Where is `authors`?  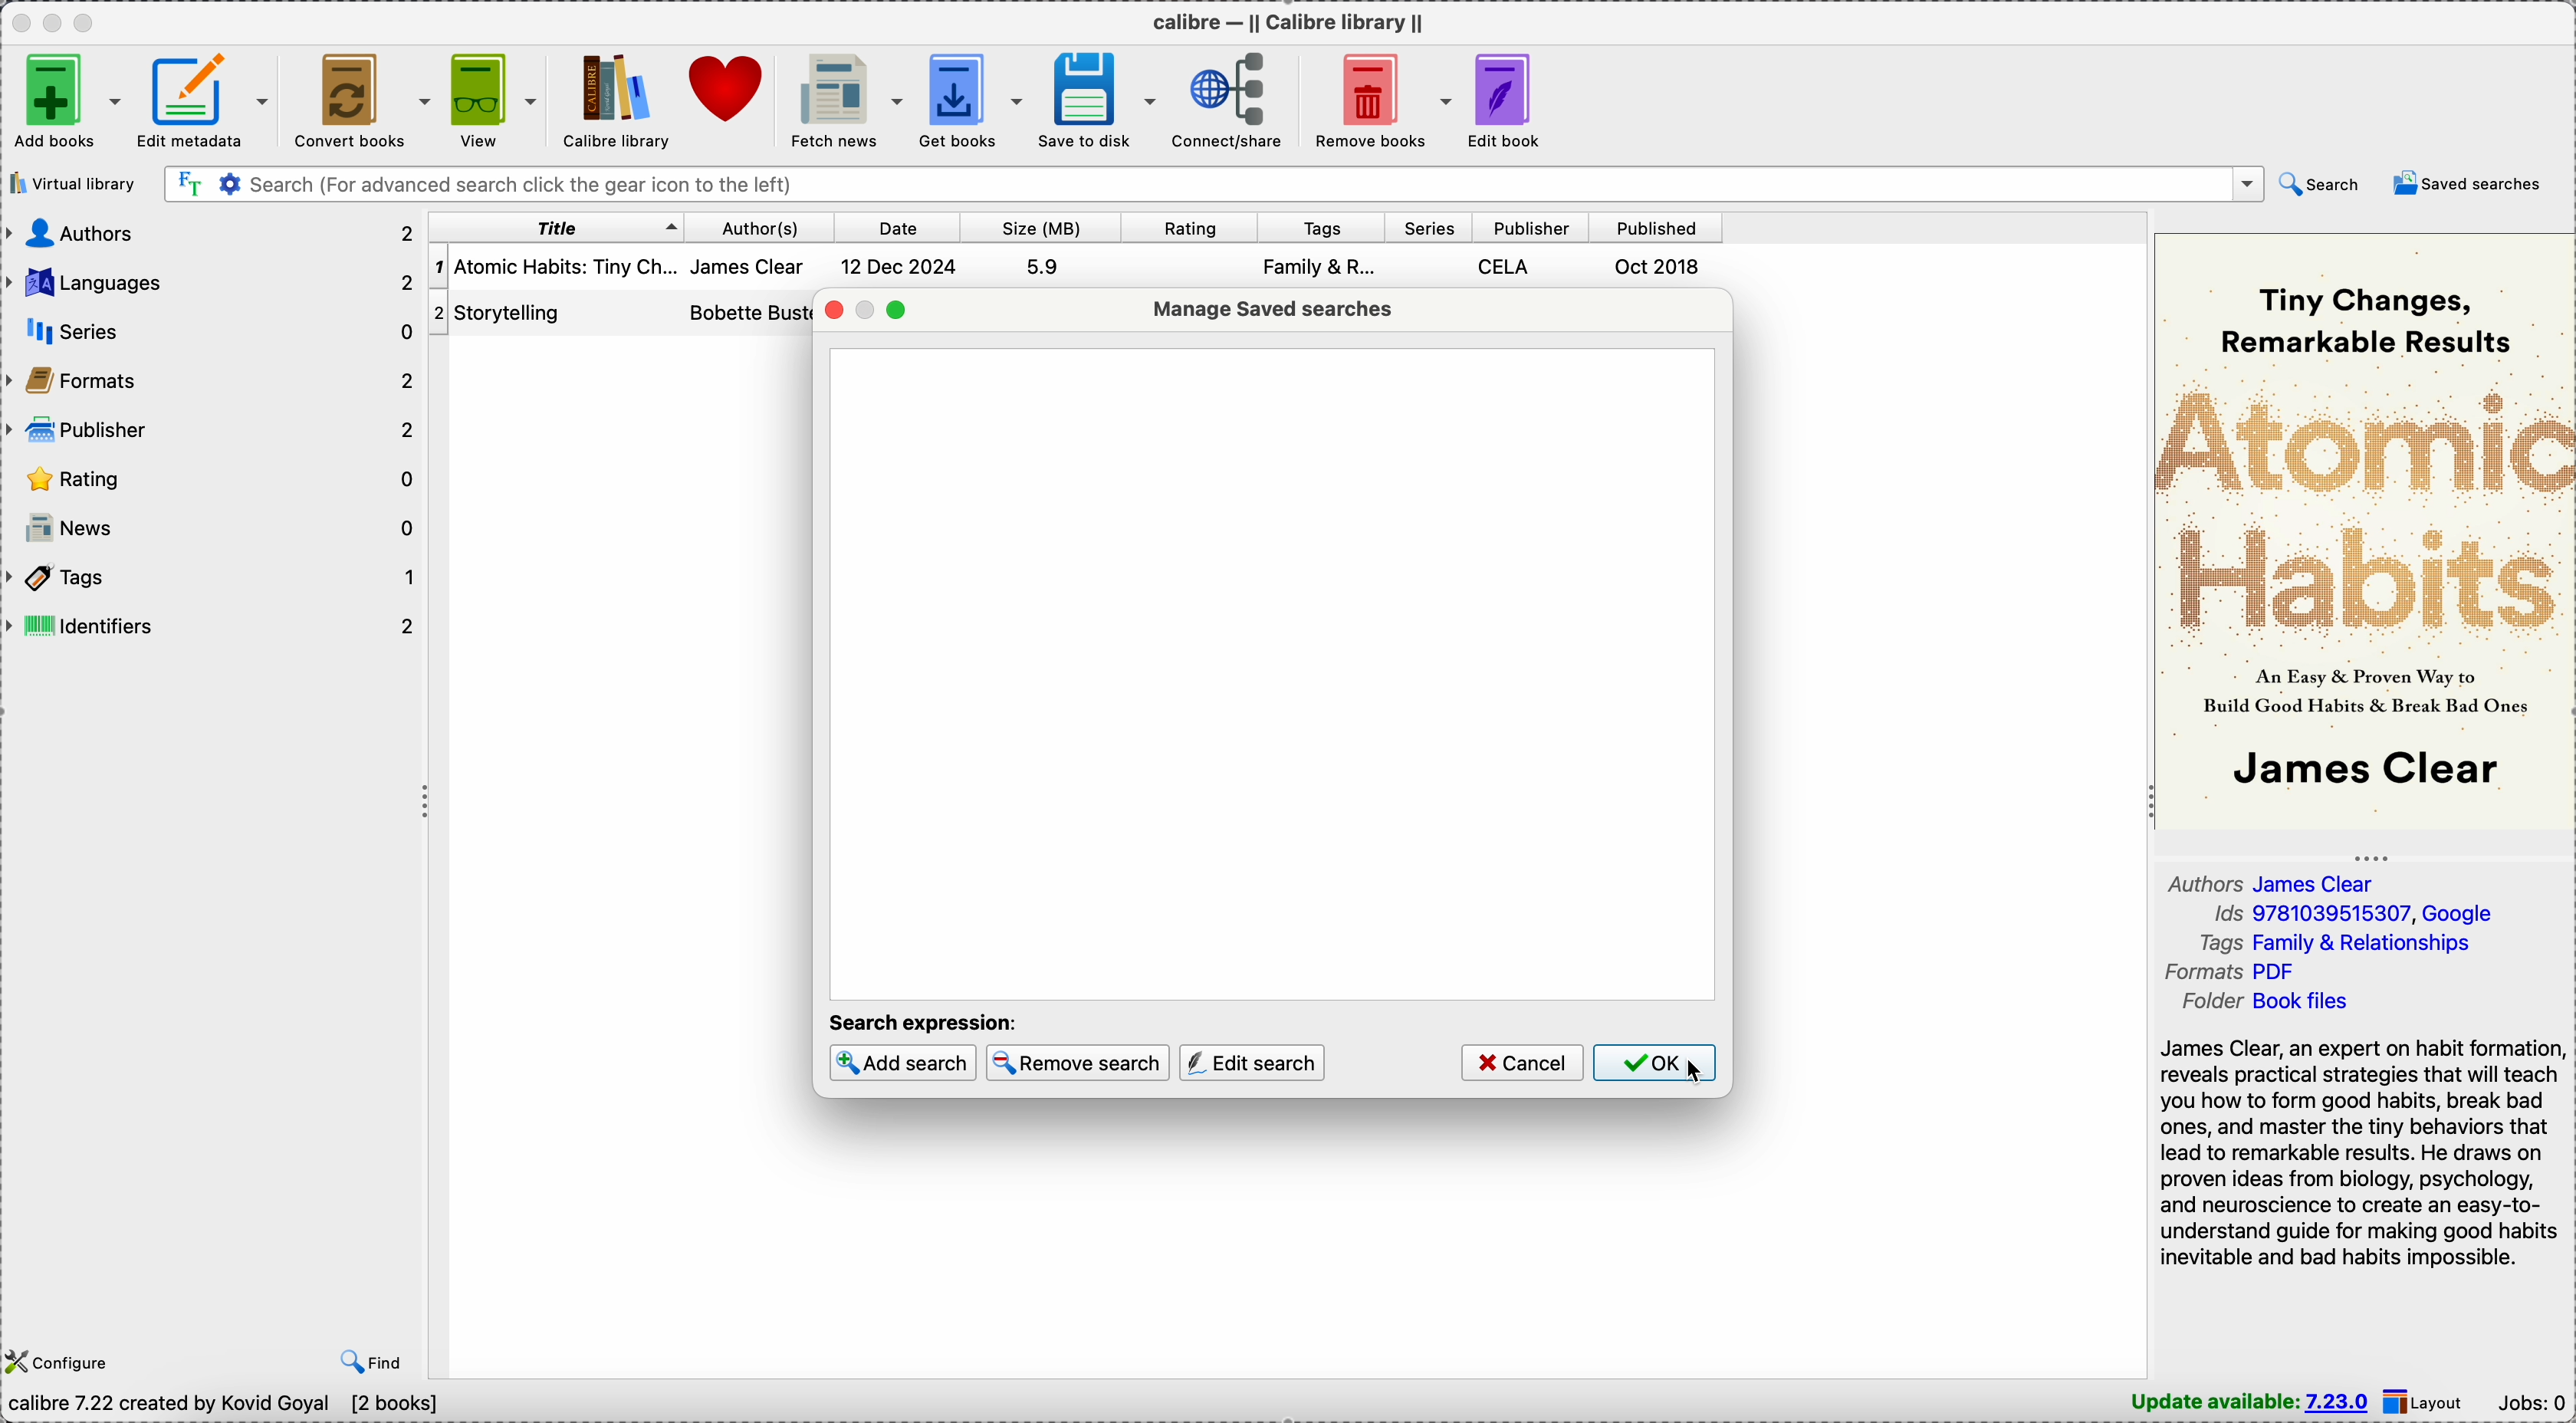
authors is located at coordinates (209, 232).